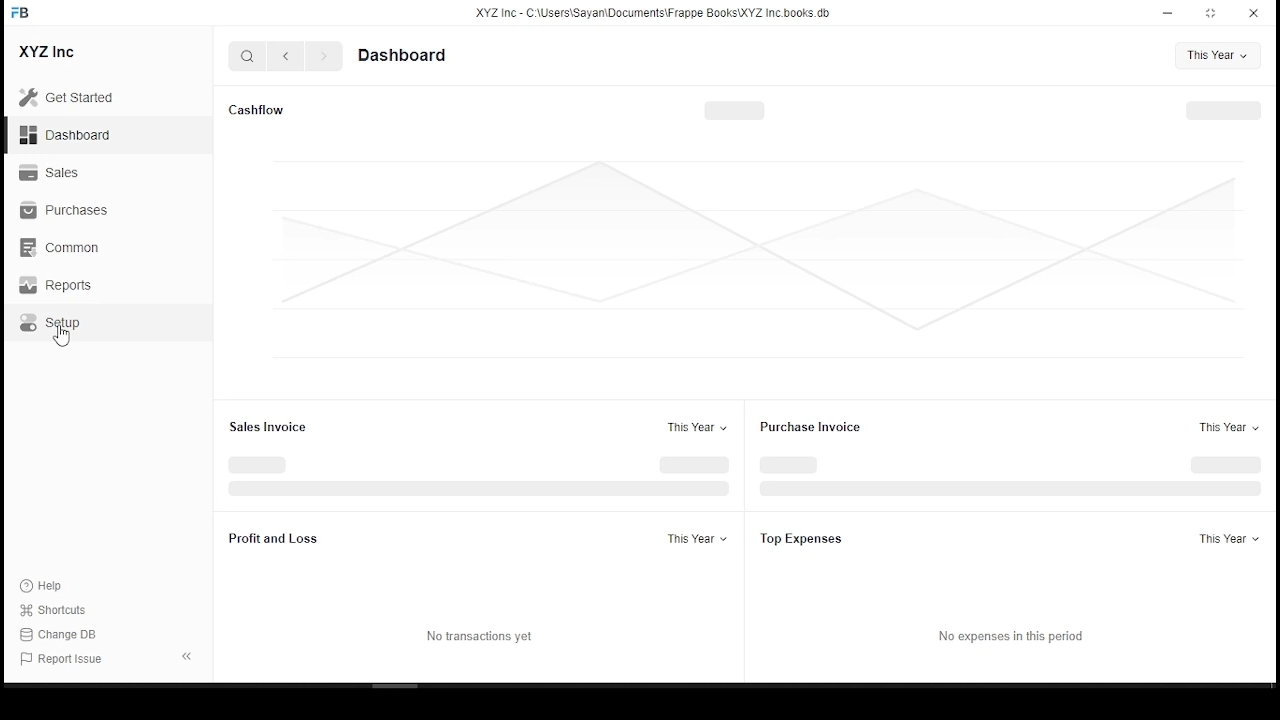 Image resolution: width=1280 pixels, height=720 pixels. I want to click on This Year, so click(698, 426).